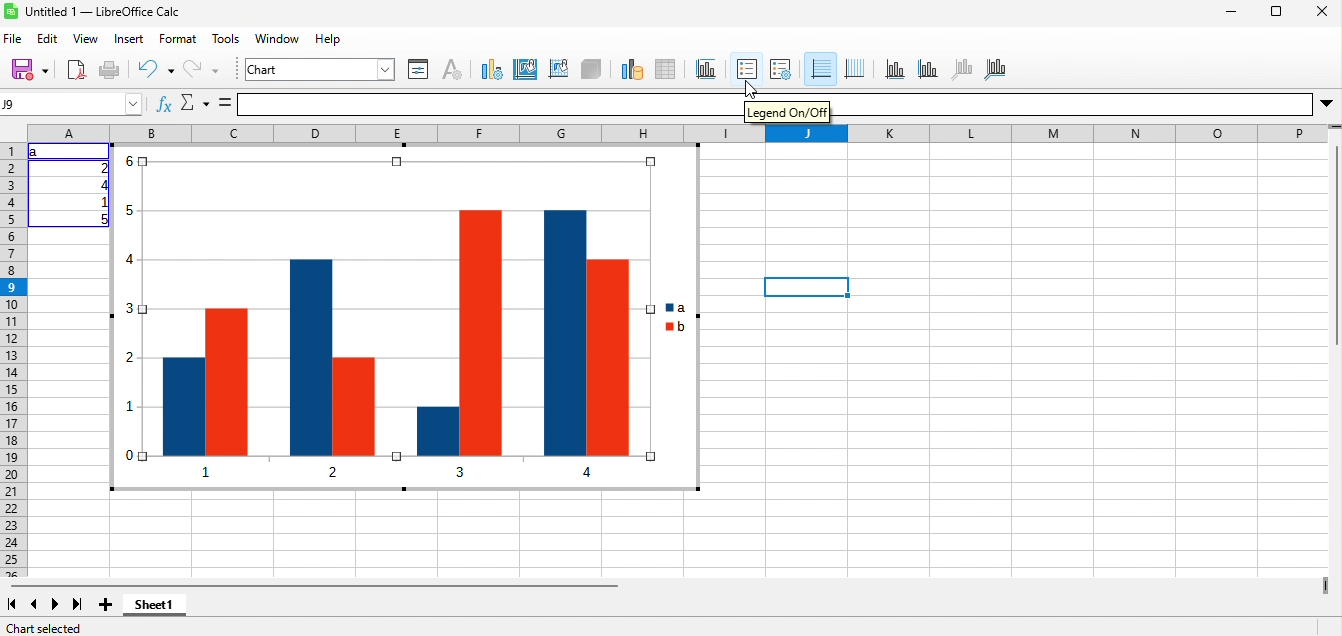 The height and width of the screenshot is (636, 1342). Describe the element at coordinates (72, 104) in the screenshot. I see `Name box` at that location.